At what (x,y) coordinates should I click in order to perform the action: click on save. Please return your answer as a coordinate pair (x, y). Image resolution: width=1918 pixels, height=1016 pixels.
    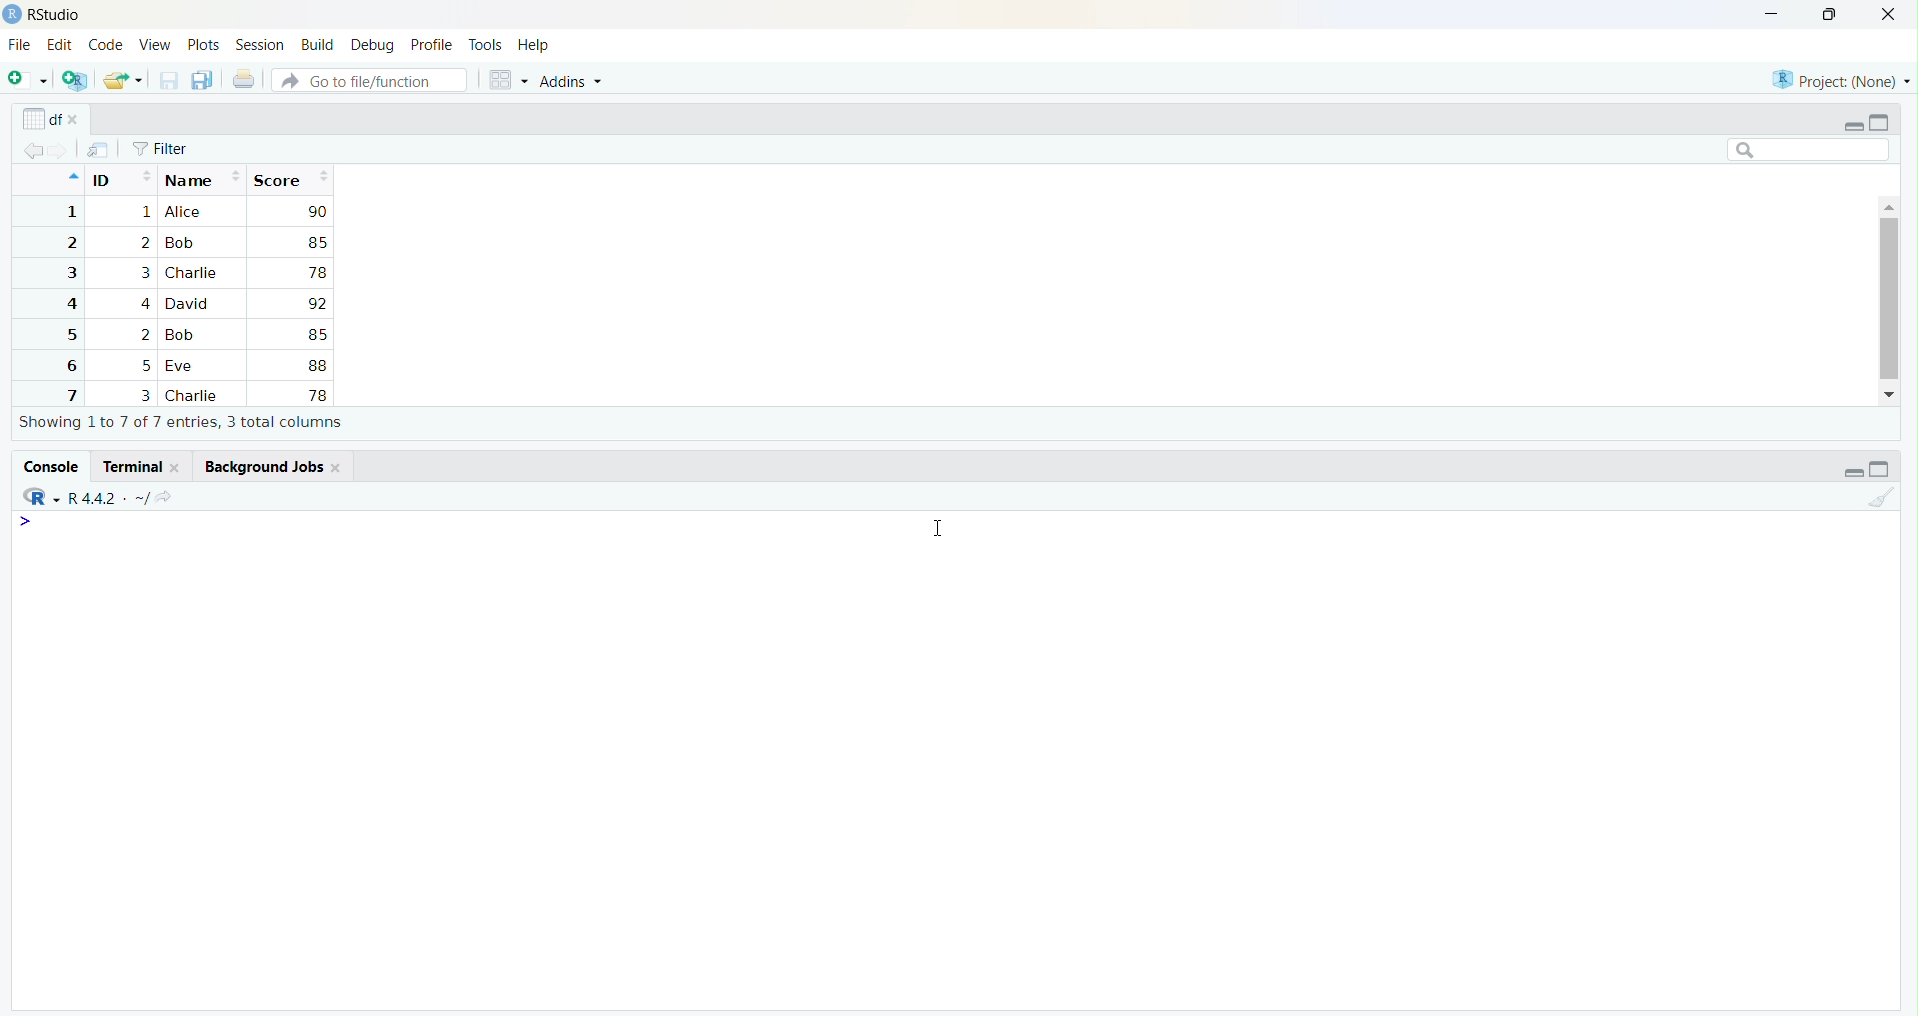
    Looking at the image, I should click on (168, 81).